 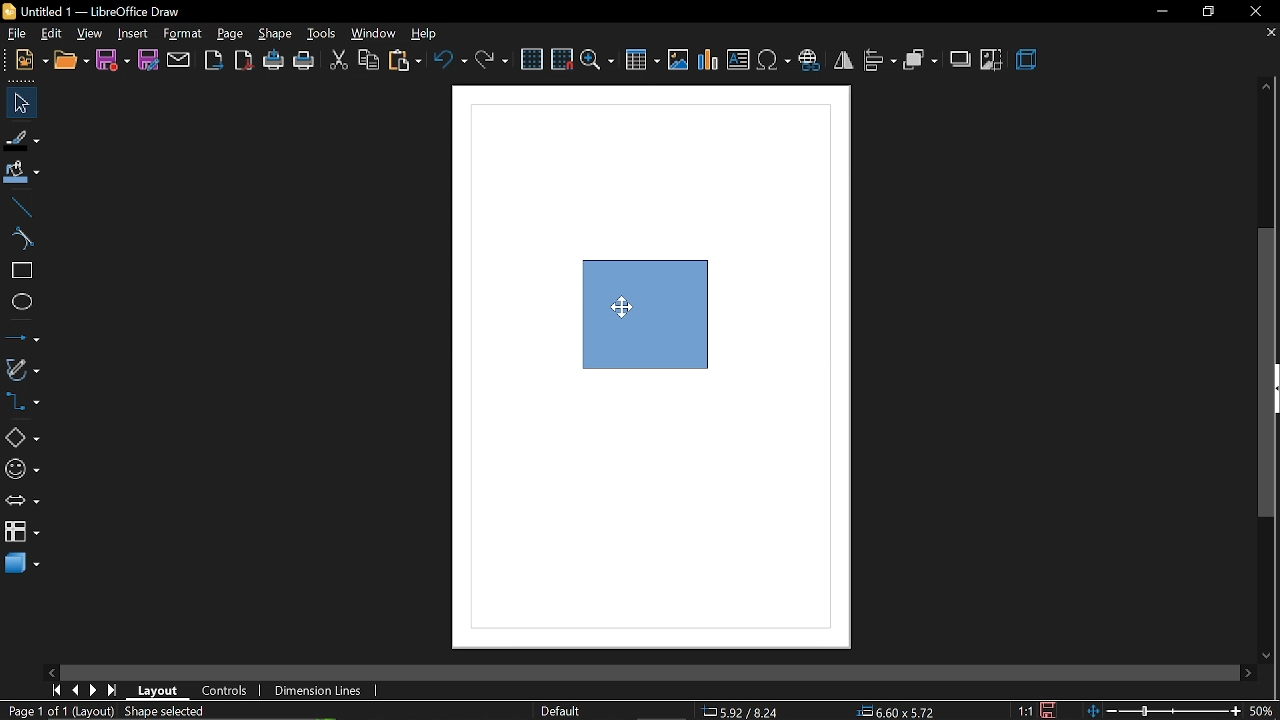 What do you see at coordinates (276, 34) in the screenshot?
I see `shape` at bounding box center [276, 34].